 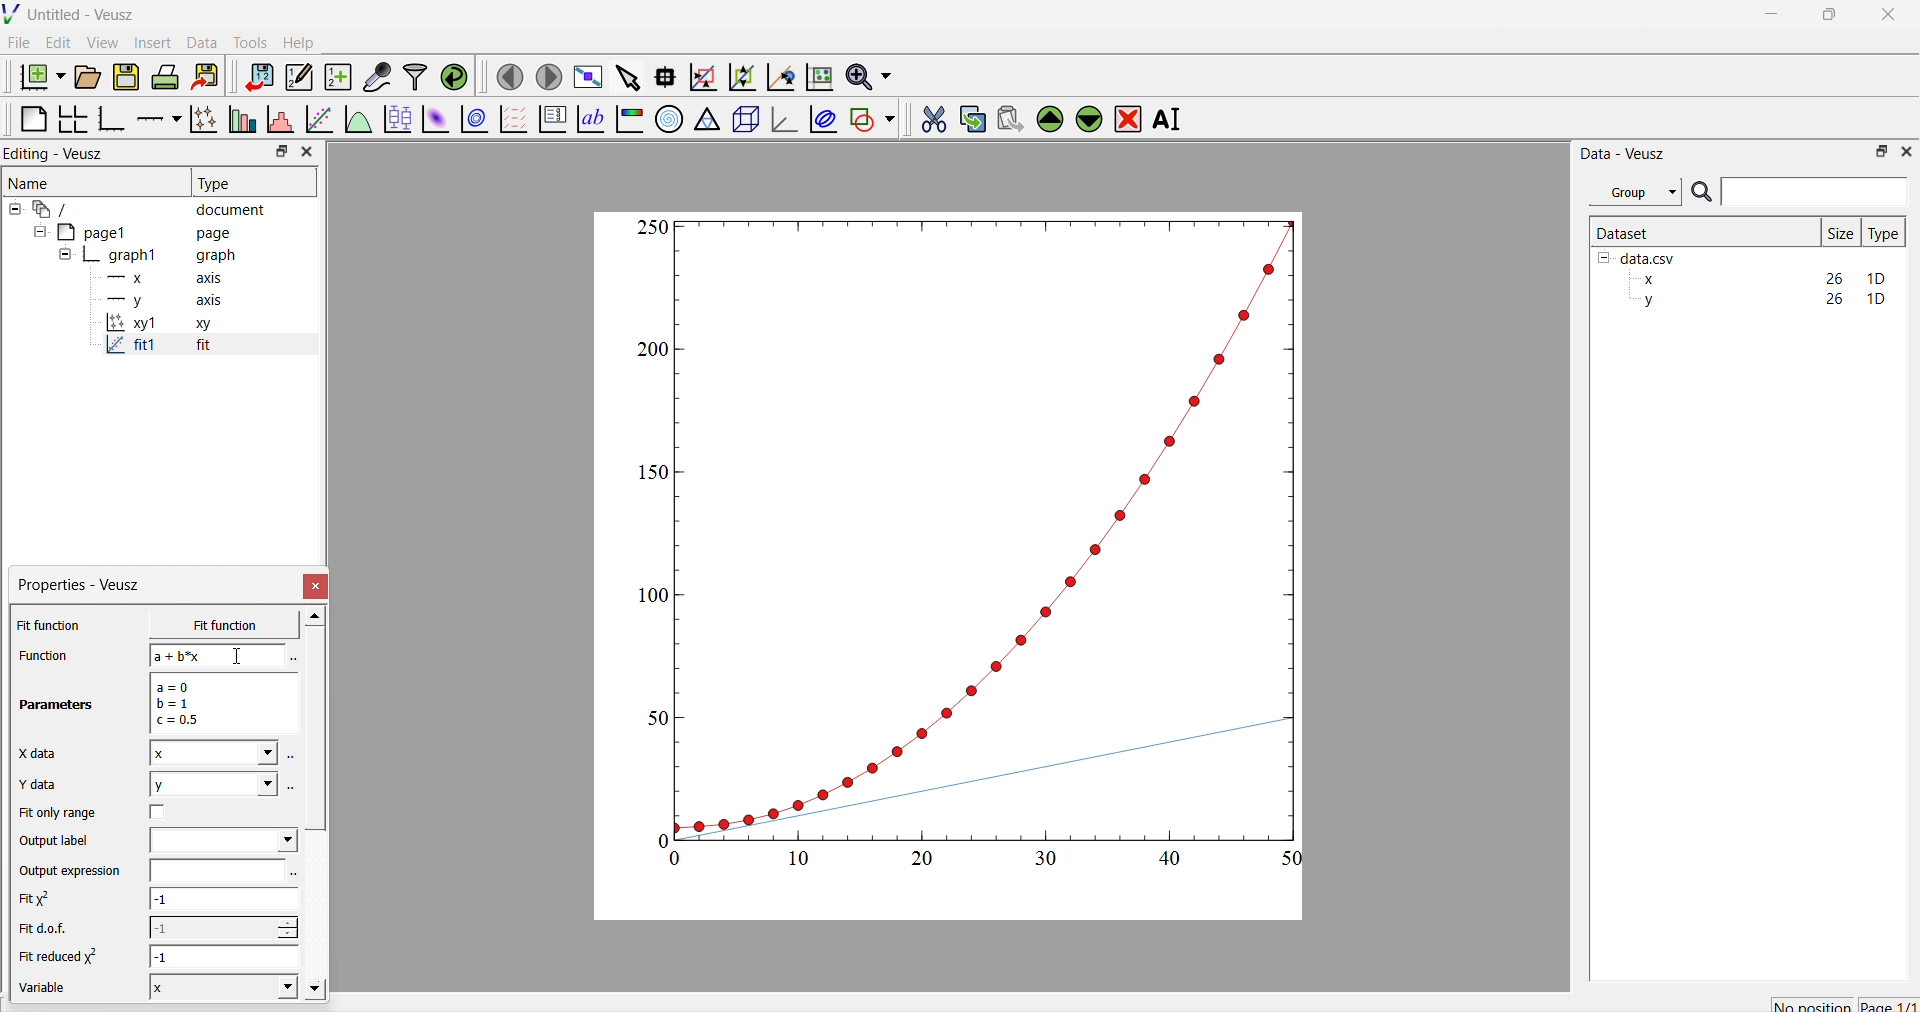 I want to click on Output label, so click(x=58, y=841).